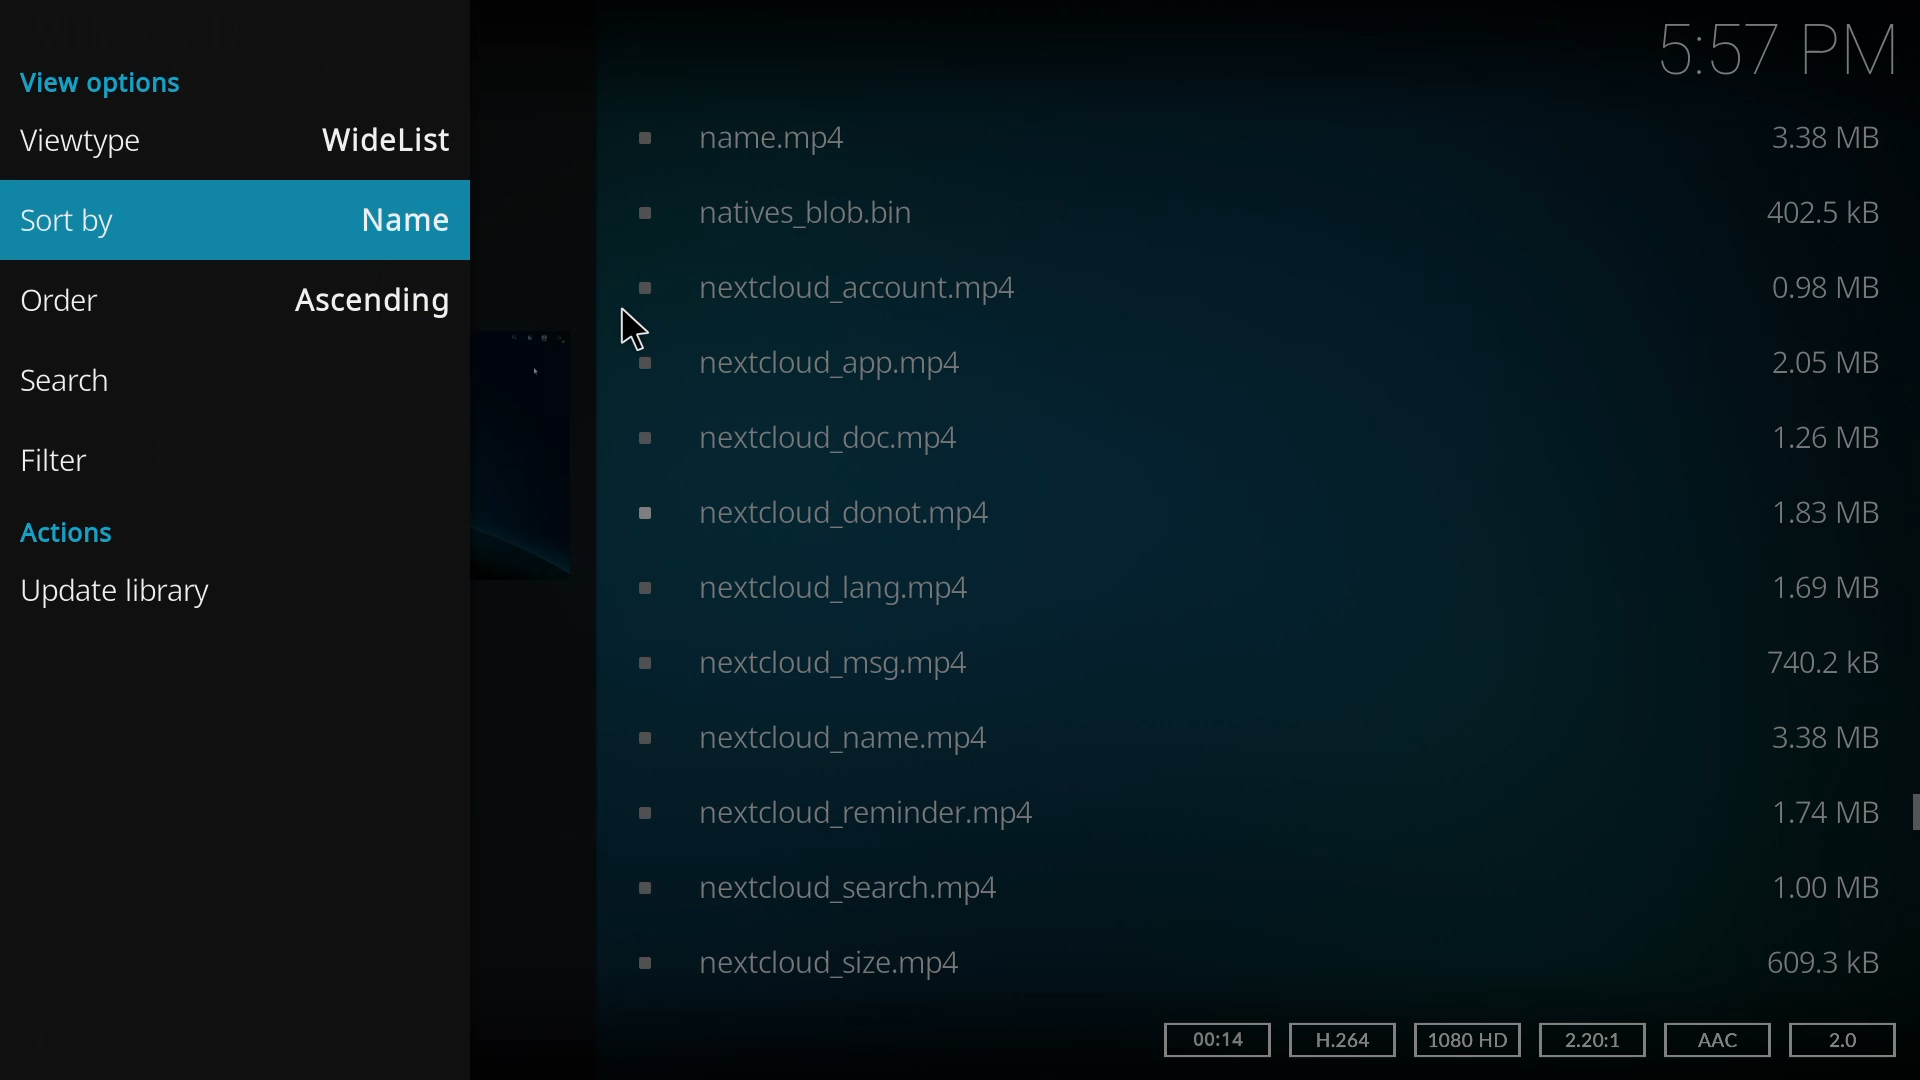  Describe the element at coordinates (369, 297) in the screenshot. I see `desceding` at that location.